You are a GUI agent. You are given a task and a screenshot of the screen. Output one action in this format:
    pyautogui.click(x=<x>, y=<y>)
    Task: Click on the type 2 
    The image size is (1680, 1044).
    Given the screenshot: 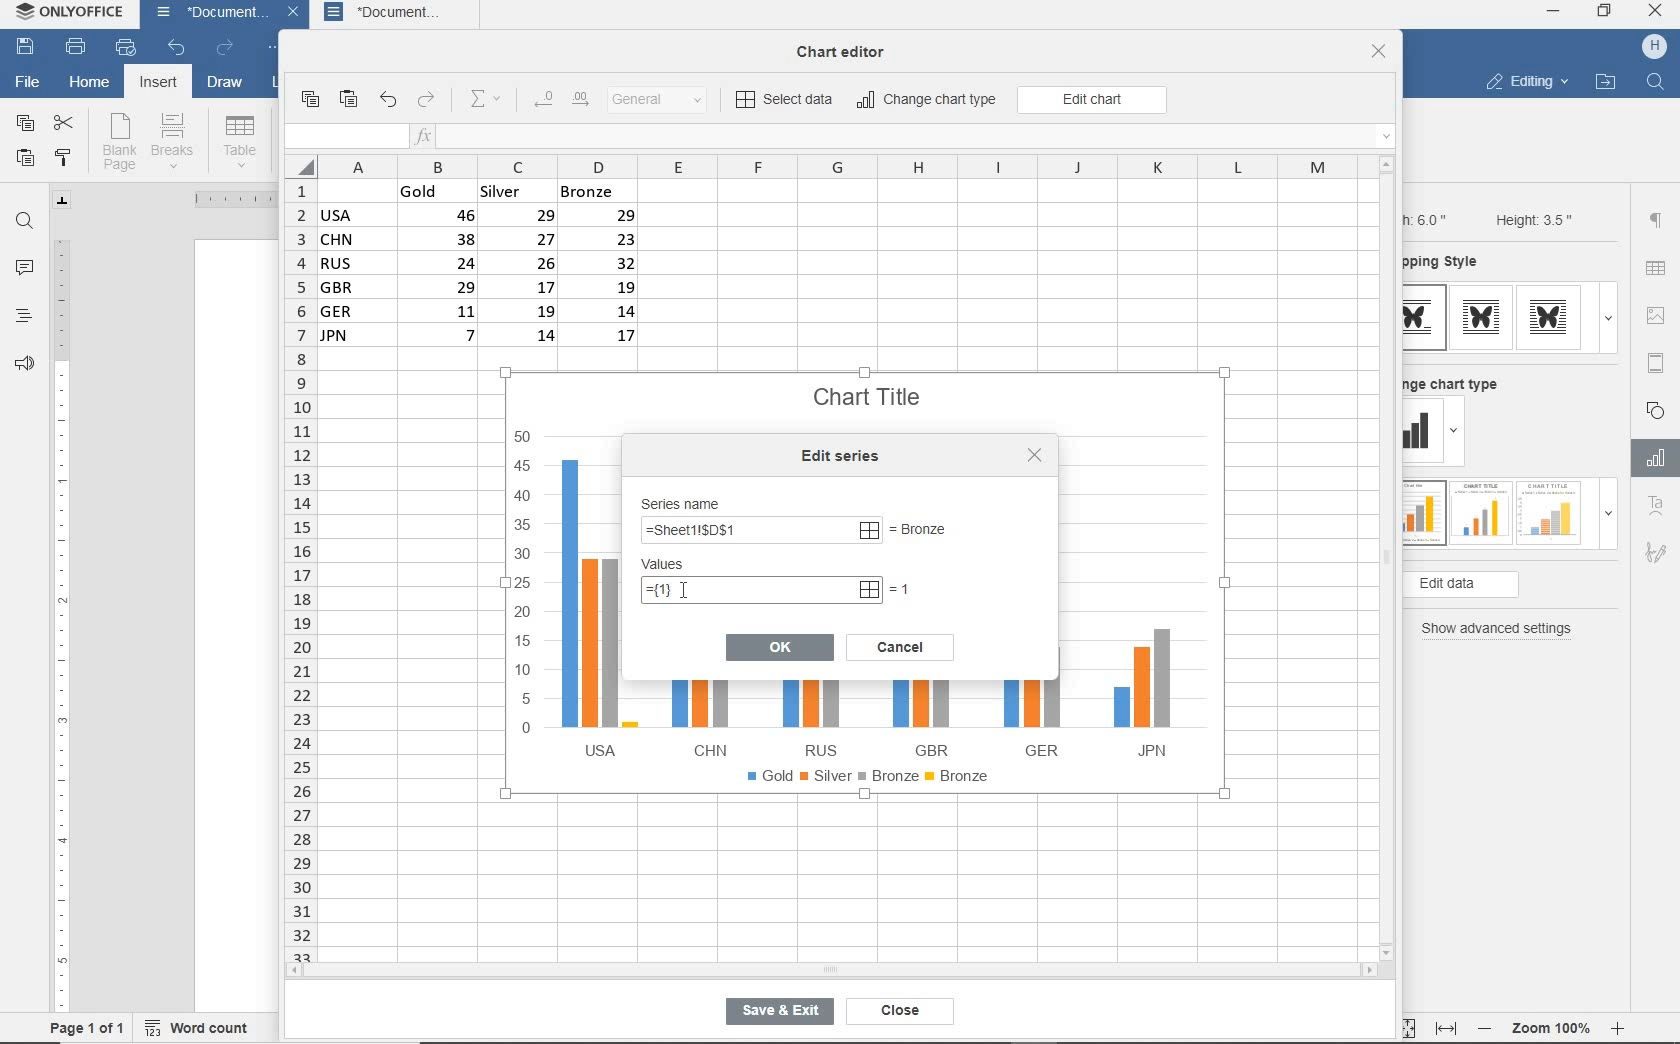 What is the action you would take?
    pyautogui.click(x=1478, y=511)
    